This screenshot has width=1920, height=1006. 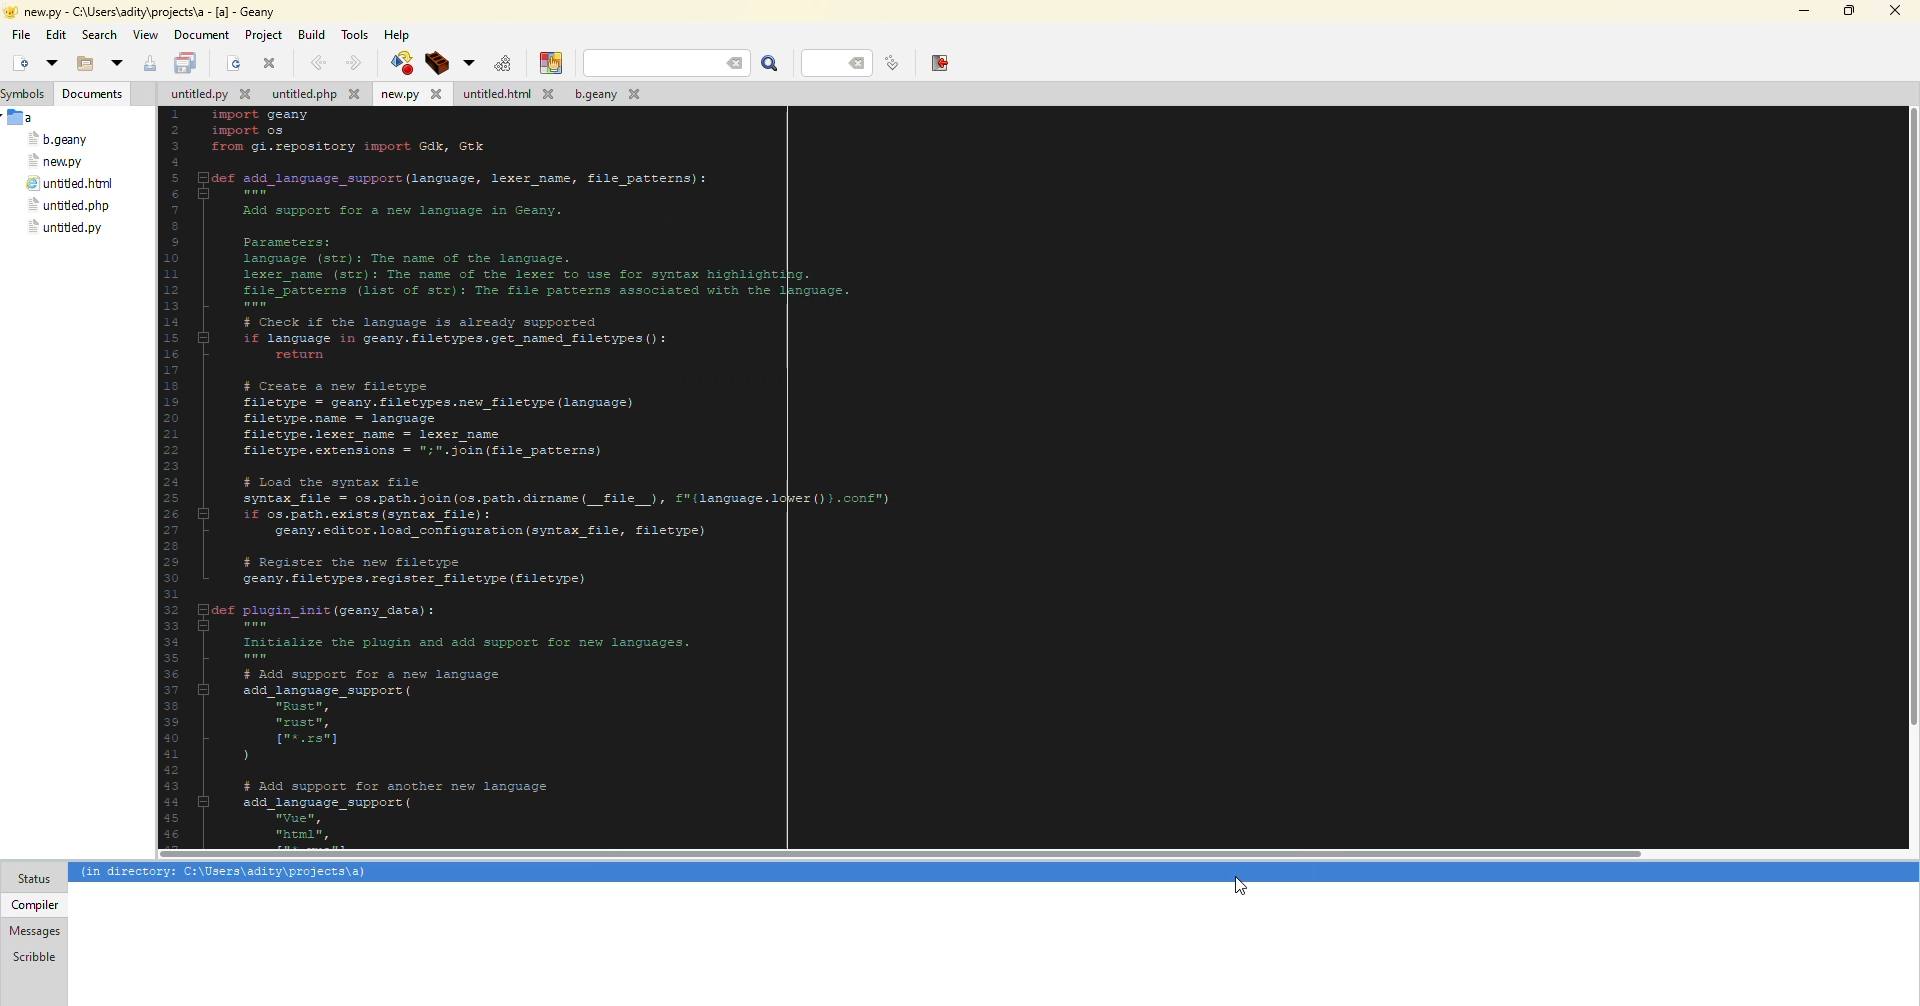 I want to click on file, so click(x=67, y=206).